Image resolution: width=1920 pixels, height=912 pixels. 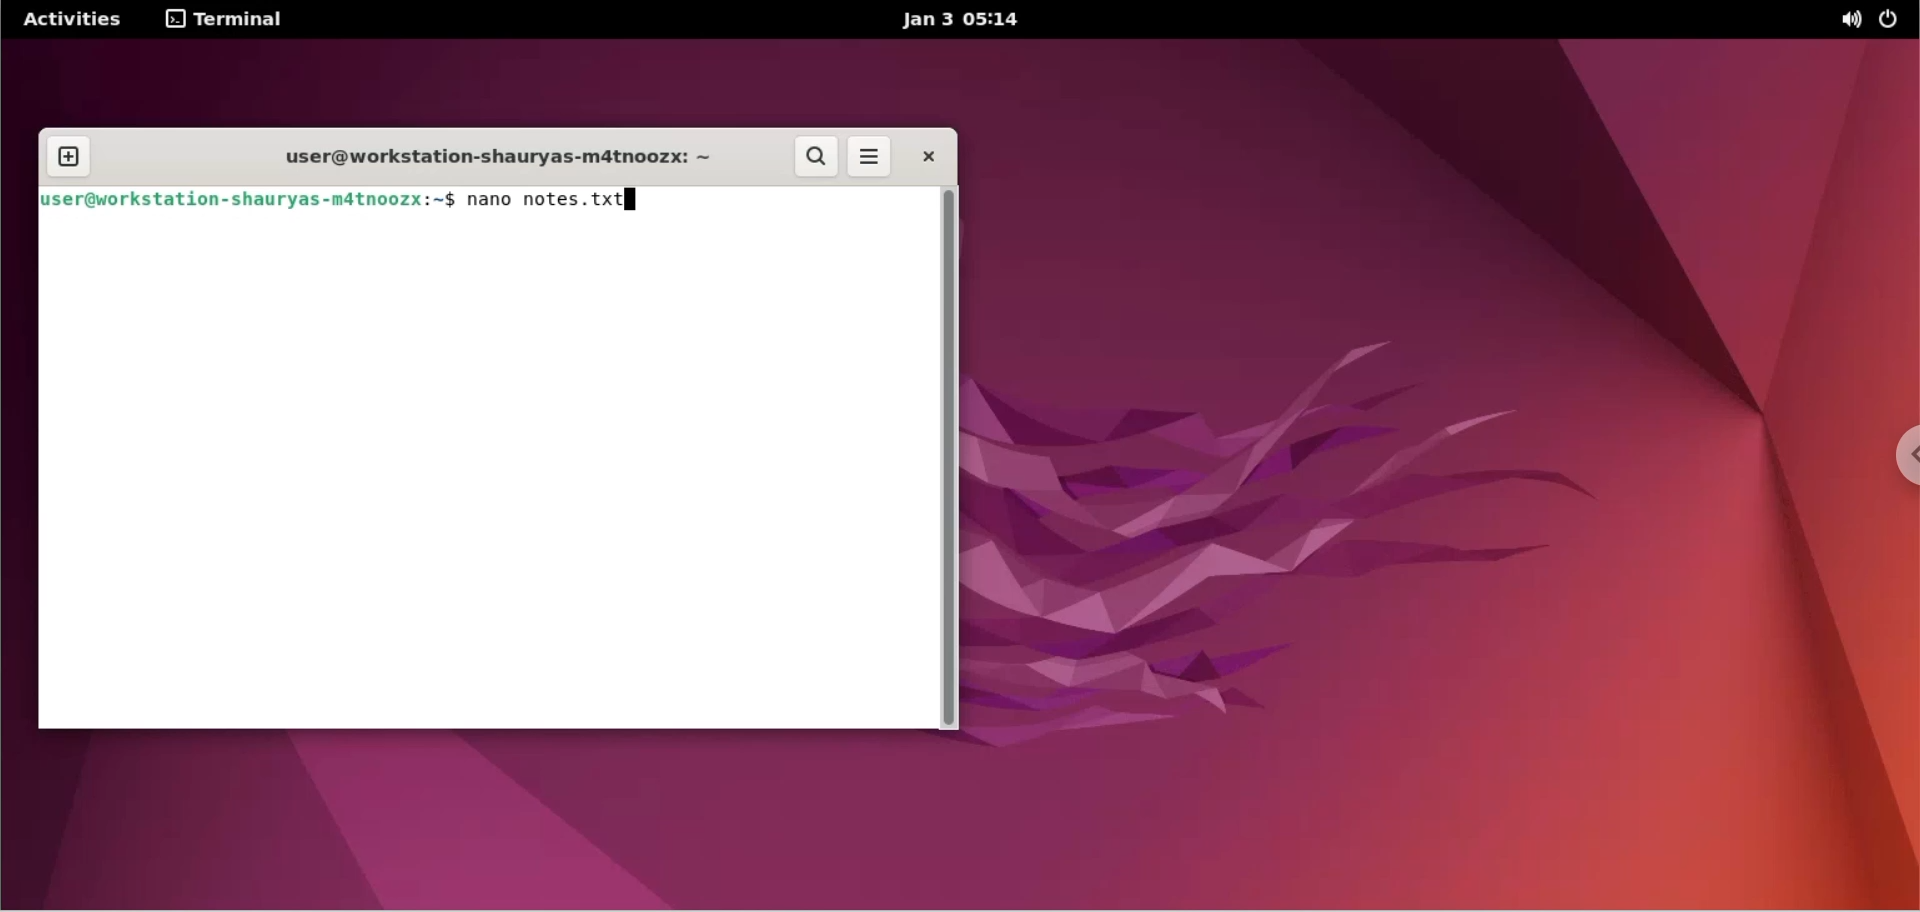 I want to click on menu, so click(x=868, y=158).